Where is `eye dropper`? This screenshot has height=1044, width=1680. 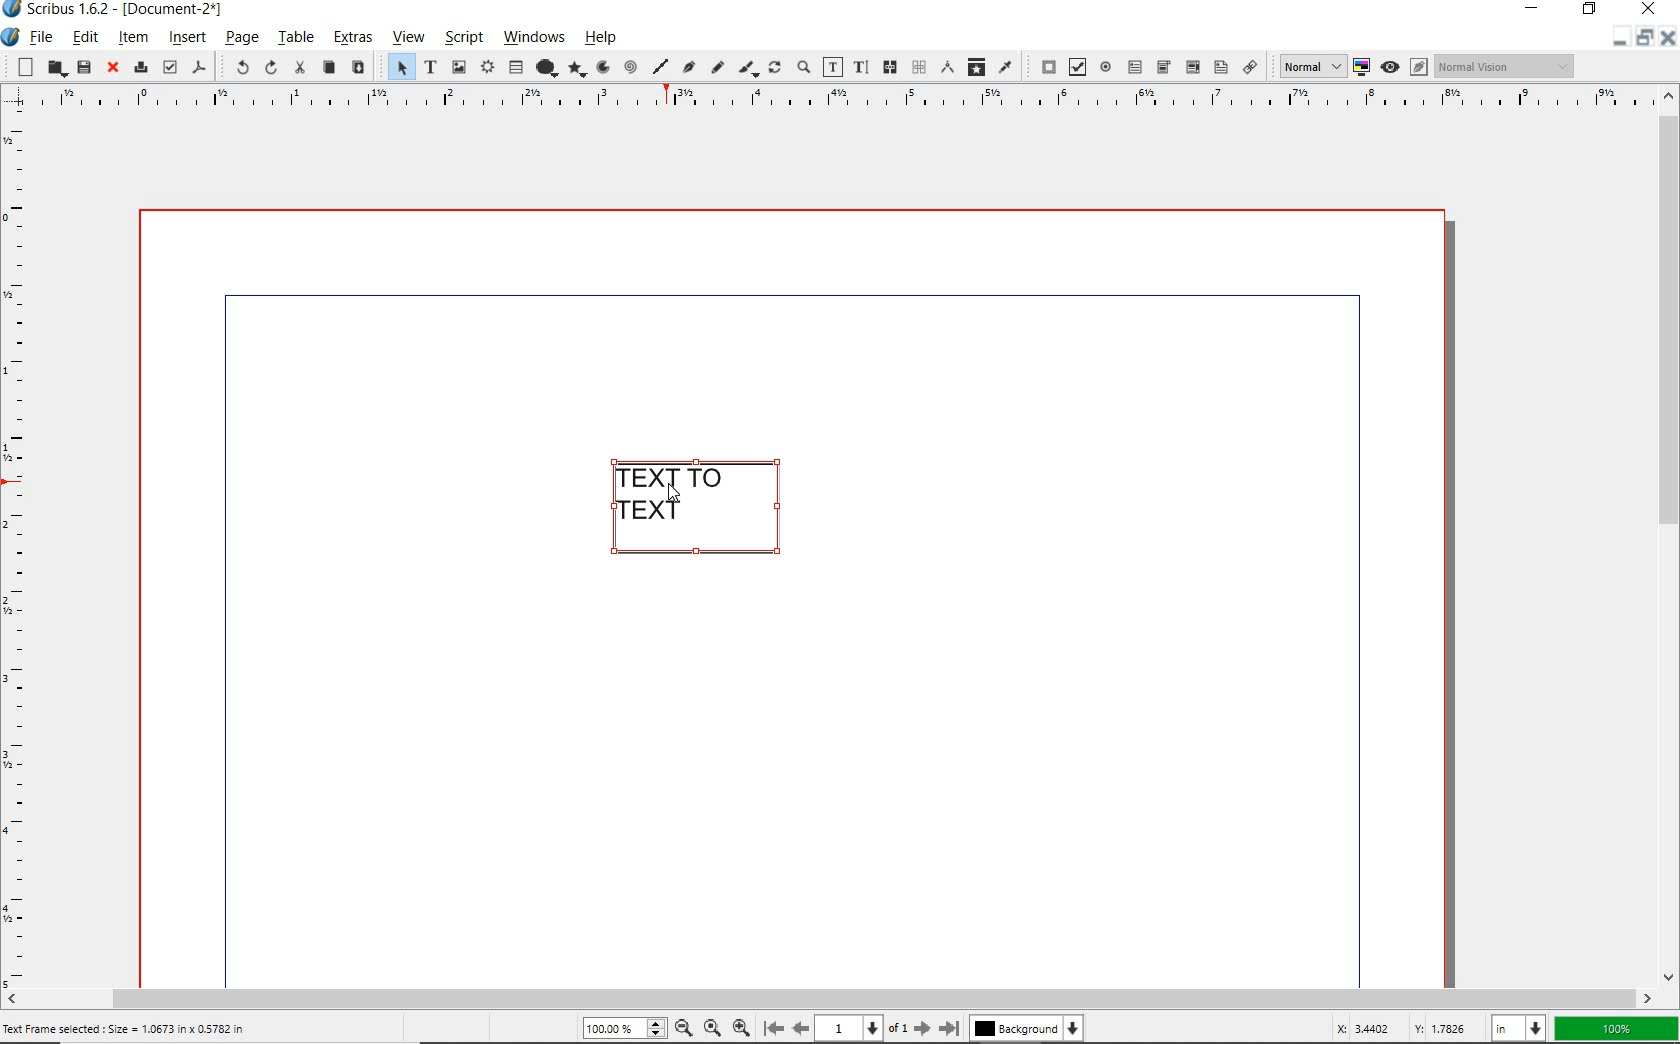 eye dropper is located at coordinates (1008, 69).